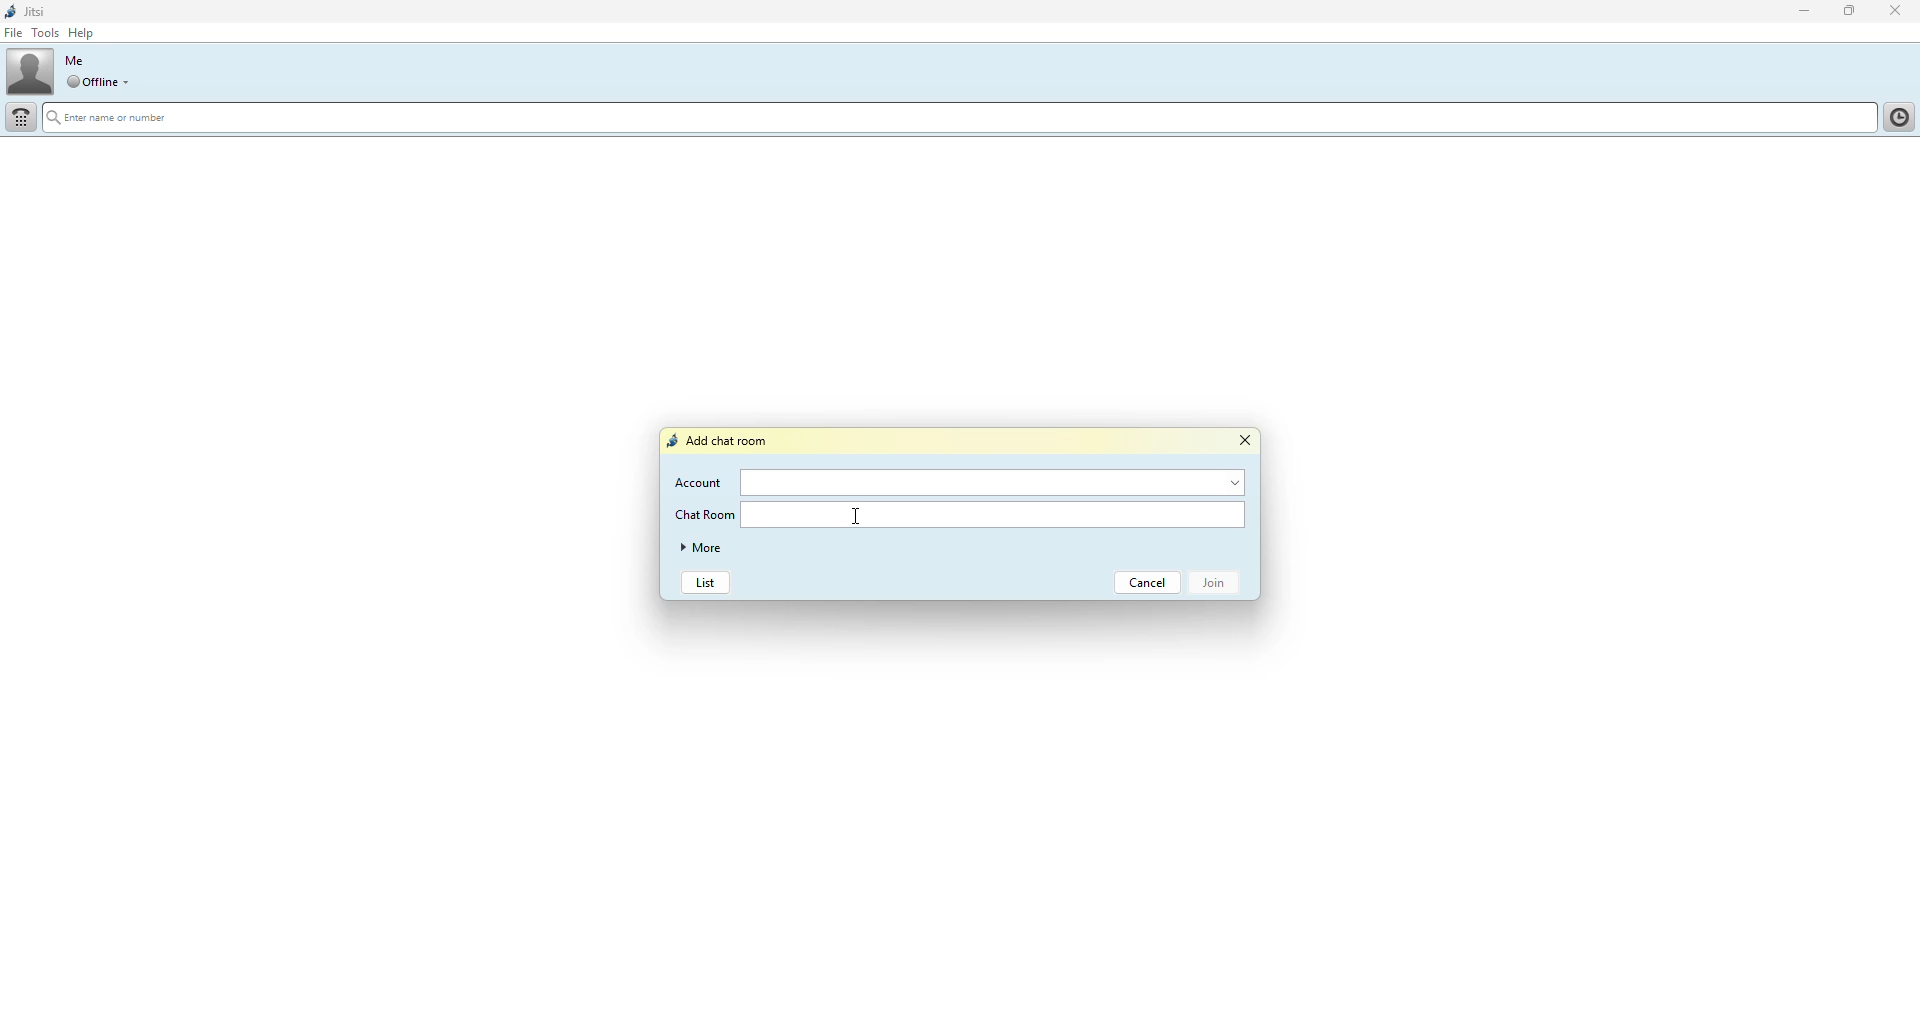 The width and height of the screenshot is (1920, 1032). Describe the element at coordinates (92, 82) in the screenshot. I see `offline` at that location.